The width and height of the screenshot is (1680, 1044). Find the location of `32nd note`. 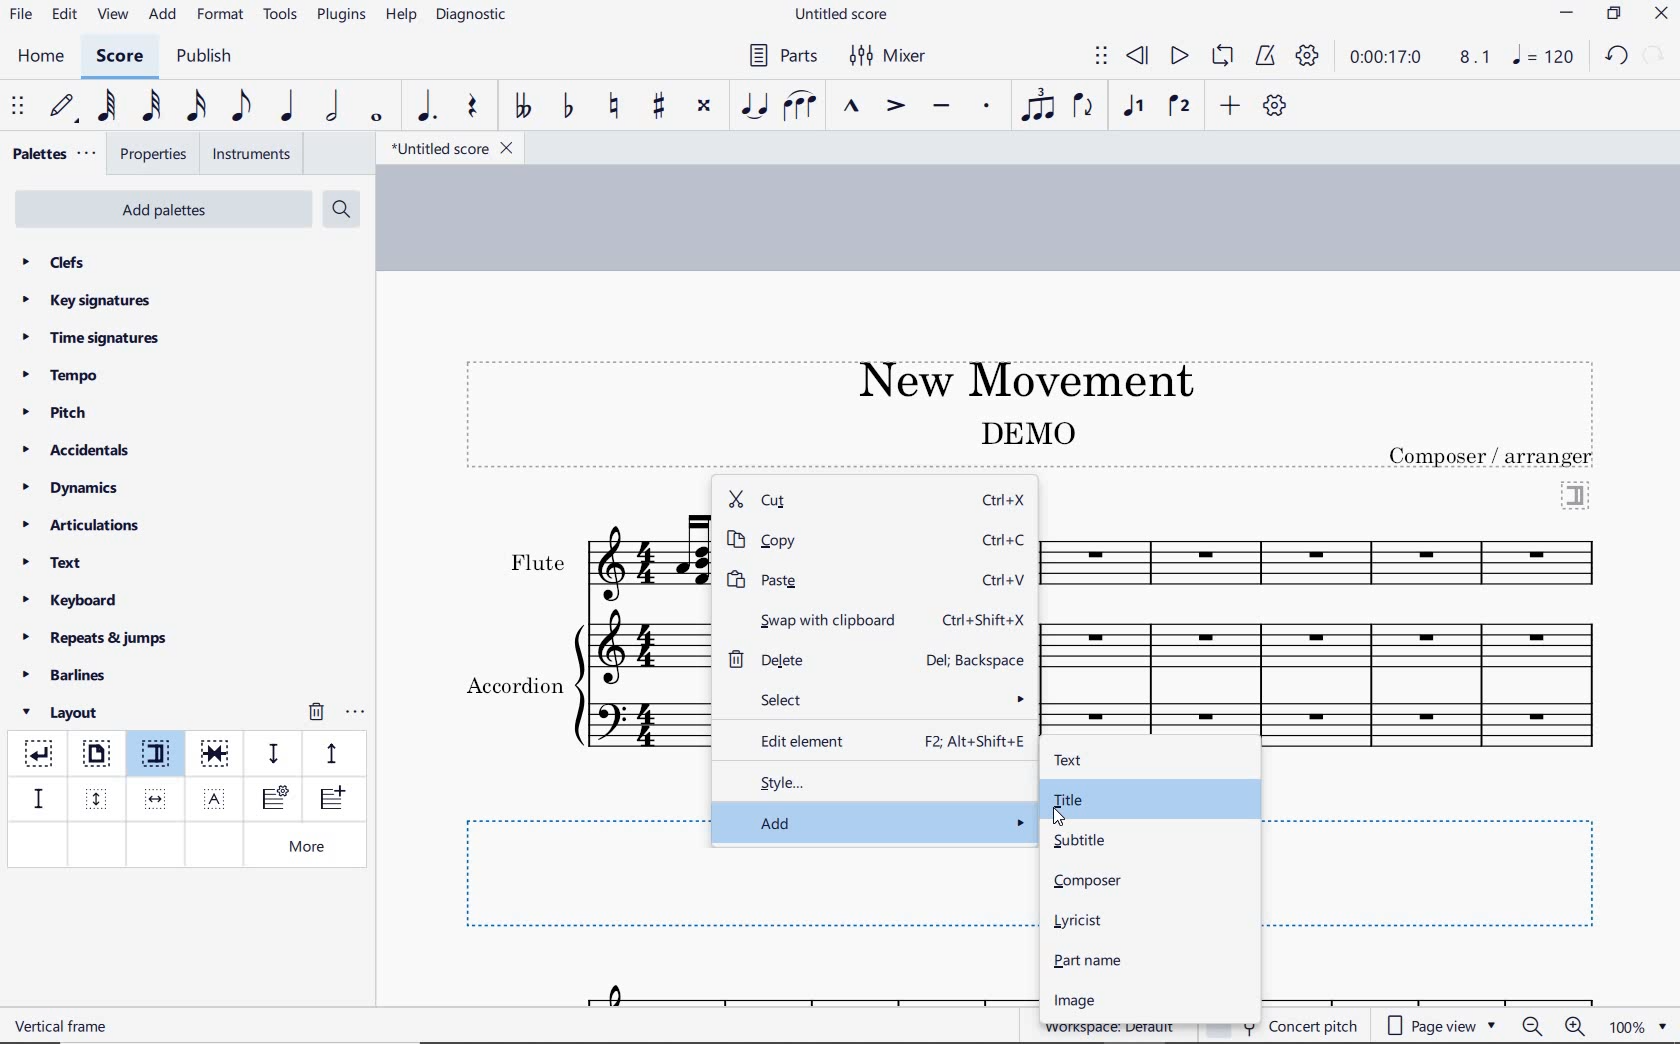

32nd note is located at coordinates (150, 107).